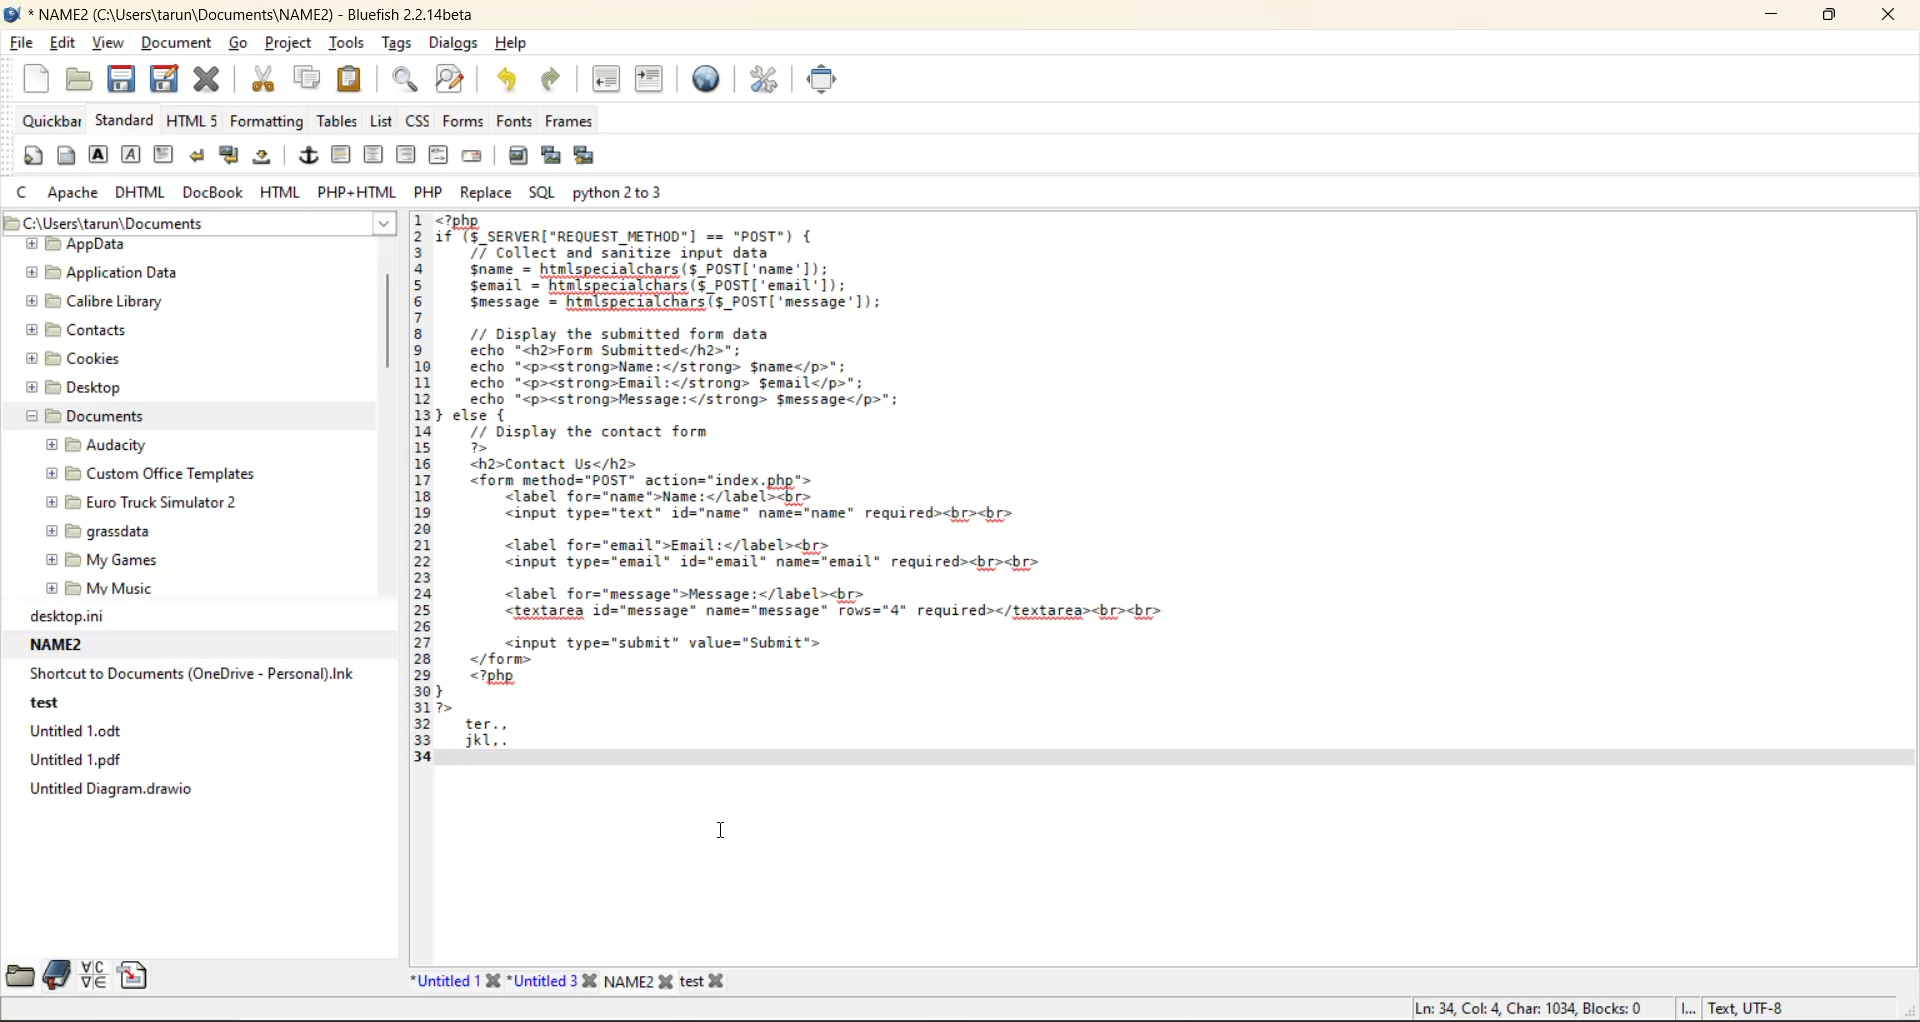 The image size is (1920, 1022). What do you see at coordinates (515, 122) in the screenshot?
I see `fonts` at bounding box center [515, 122].